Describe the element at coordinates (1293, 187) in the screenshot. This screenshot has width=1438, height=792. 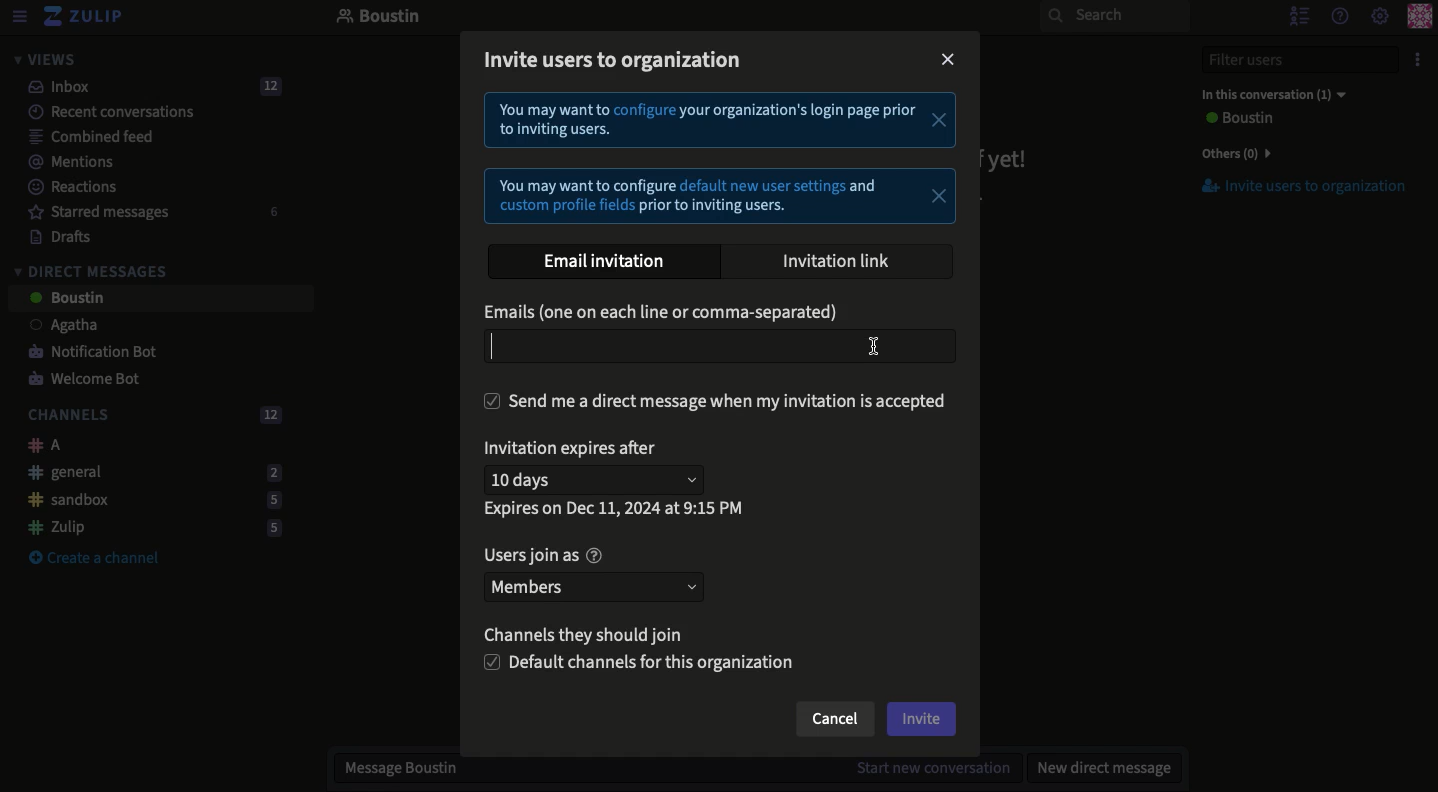
I see `Invite users to organization` at that location.